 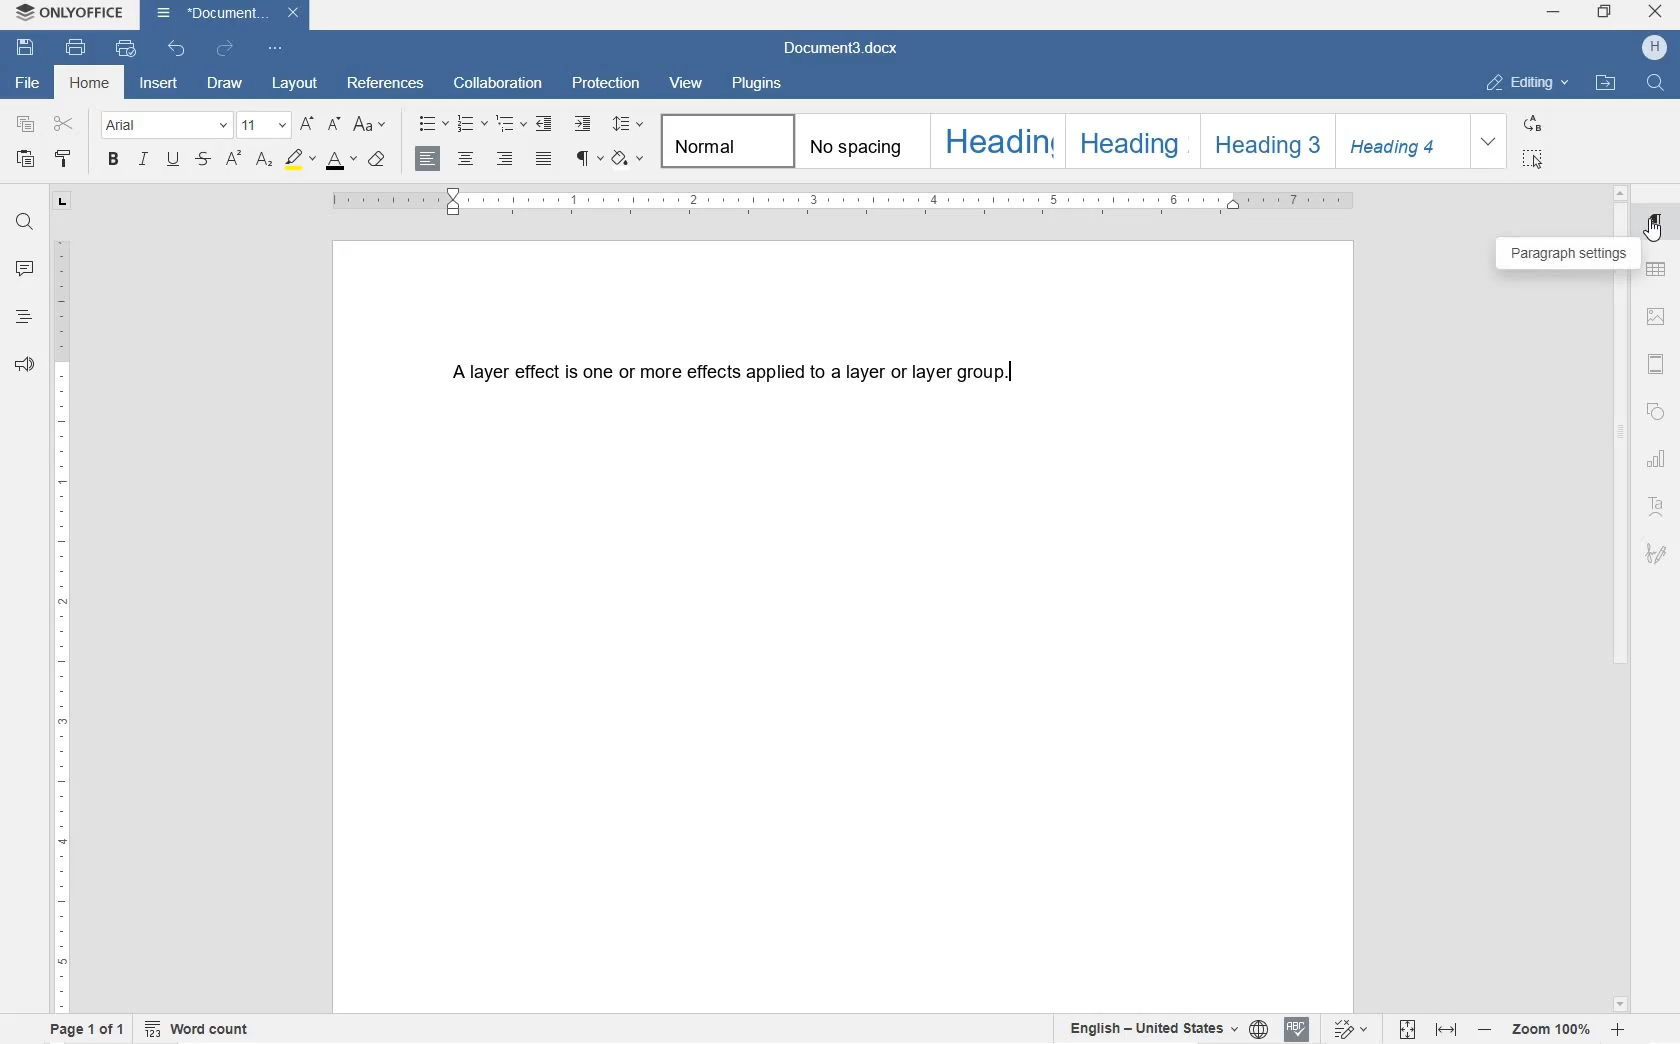 I want to click on INCREASE INDENT, so click(x=583, y=125).